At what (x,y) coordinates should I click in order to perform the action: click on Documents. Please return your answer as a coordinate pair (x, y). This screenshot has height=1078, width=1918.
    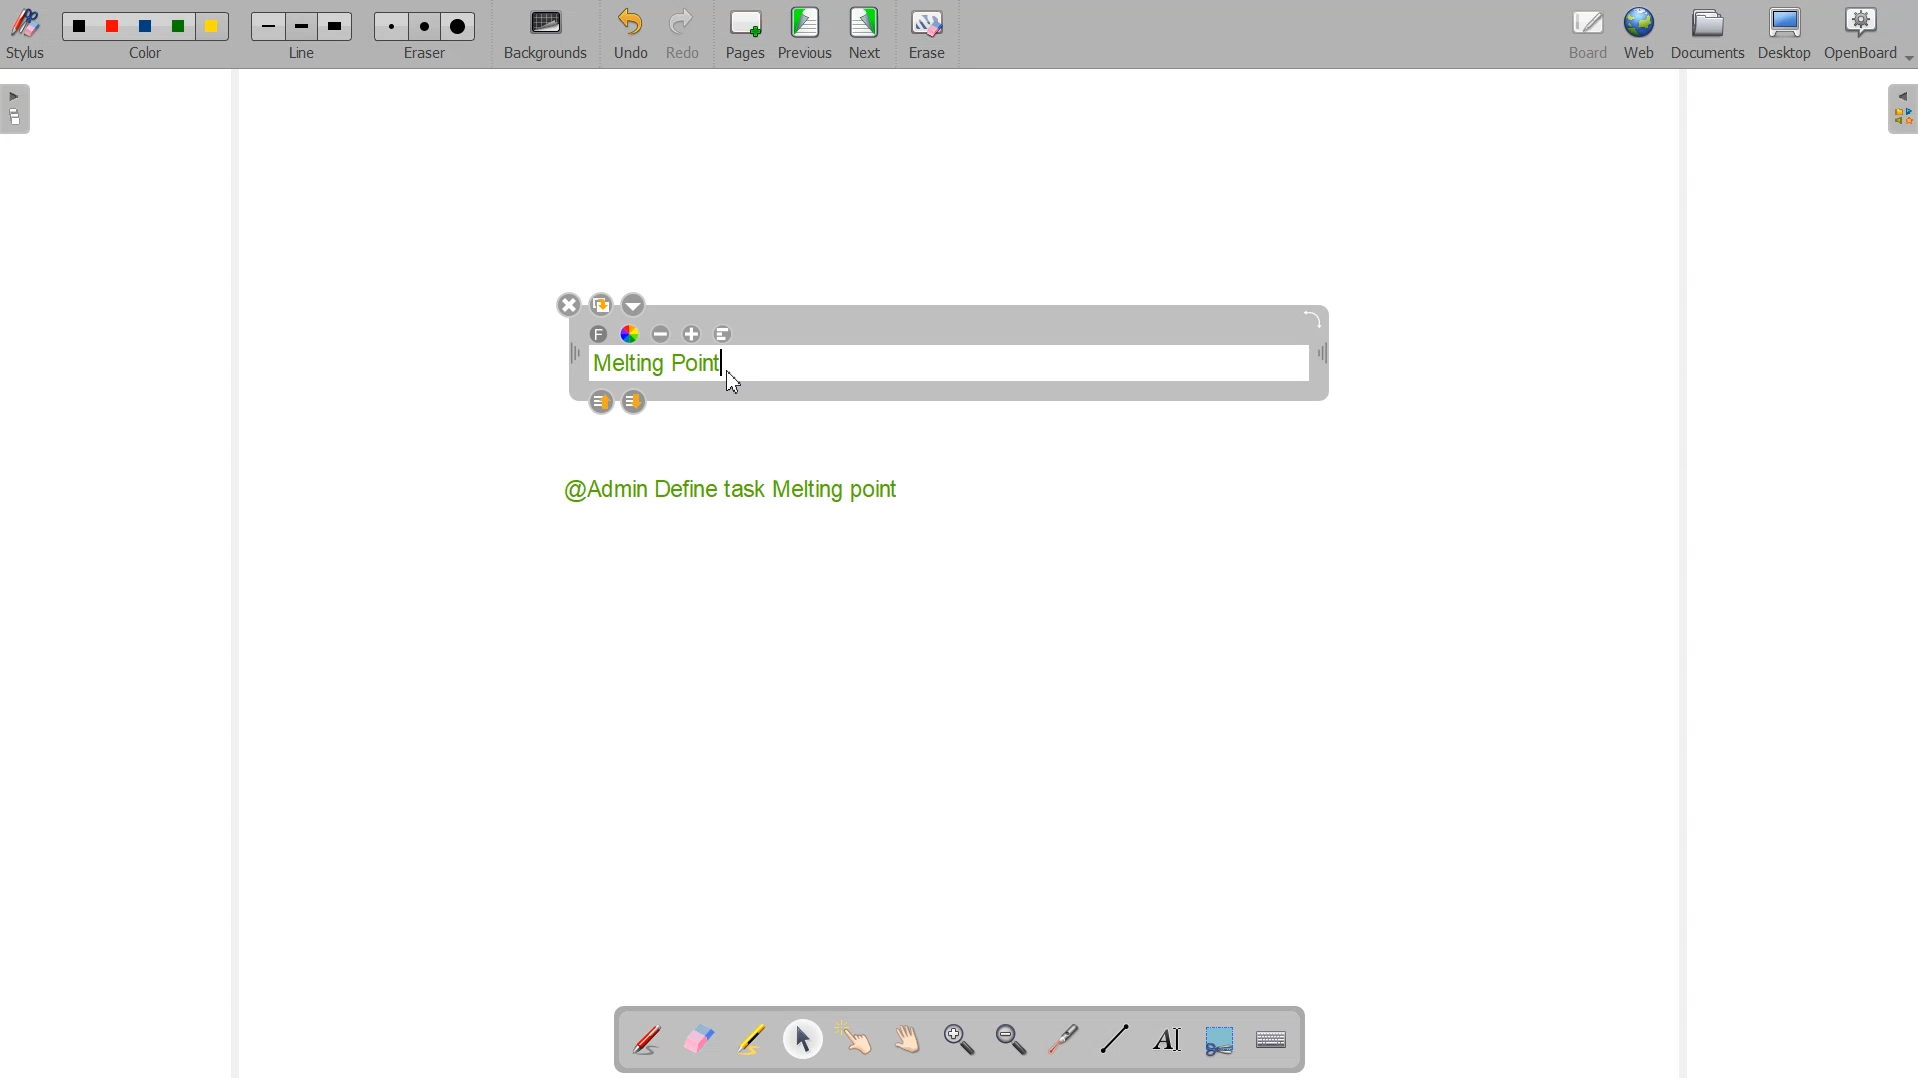
    Looking at the image, I should click on (1707, 35).